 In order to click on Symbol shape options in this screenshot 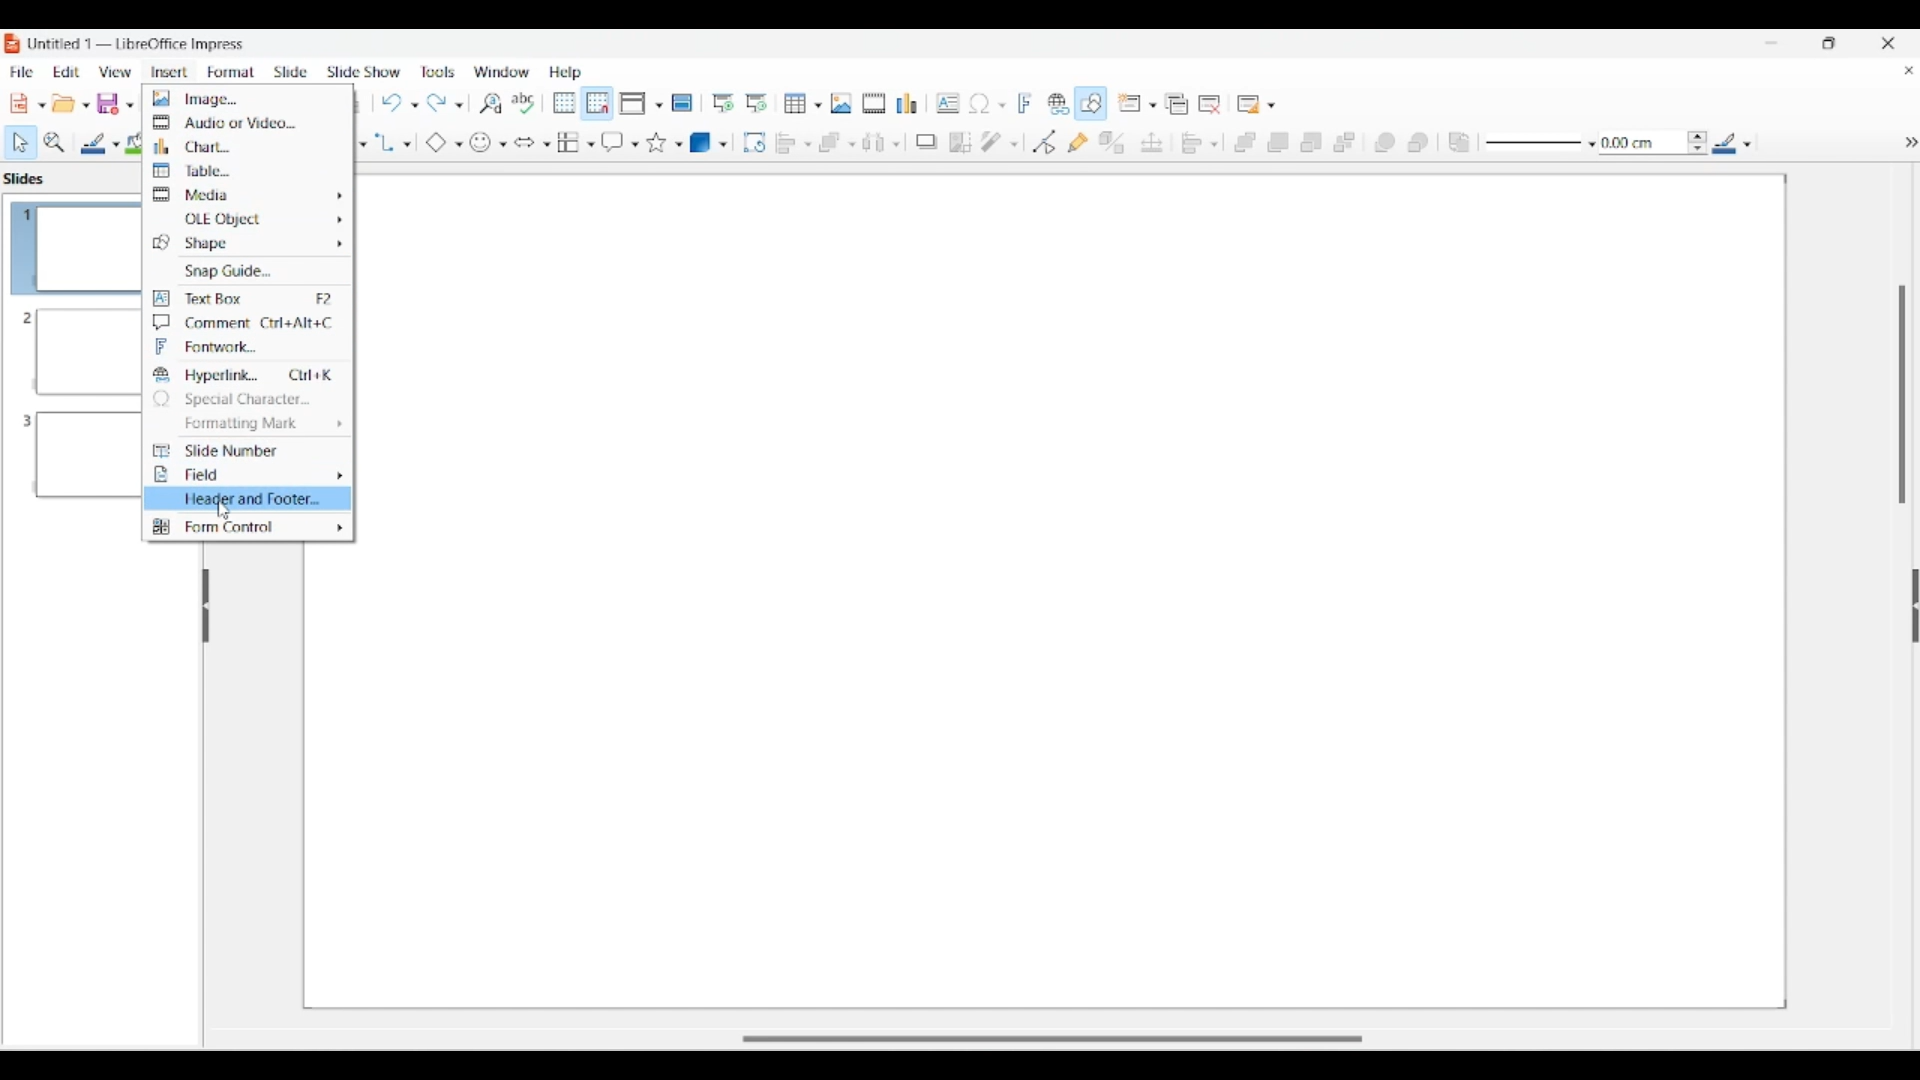, I will do `click(489, 143)`.